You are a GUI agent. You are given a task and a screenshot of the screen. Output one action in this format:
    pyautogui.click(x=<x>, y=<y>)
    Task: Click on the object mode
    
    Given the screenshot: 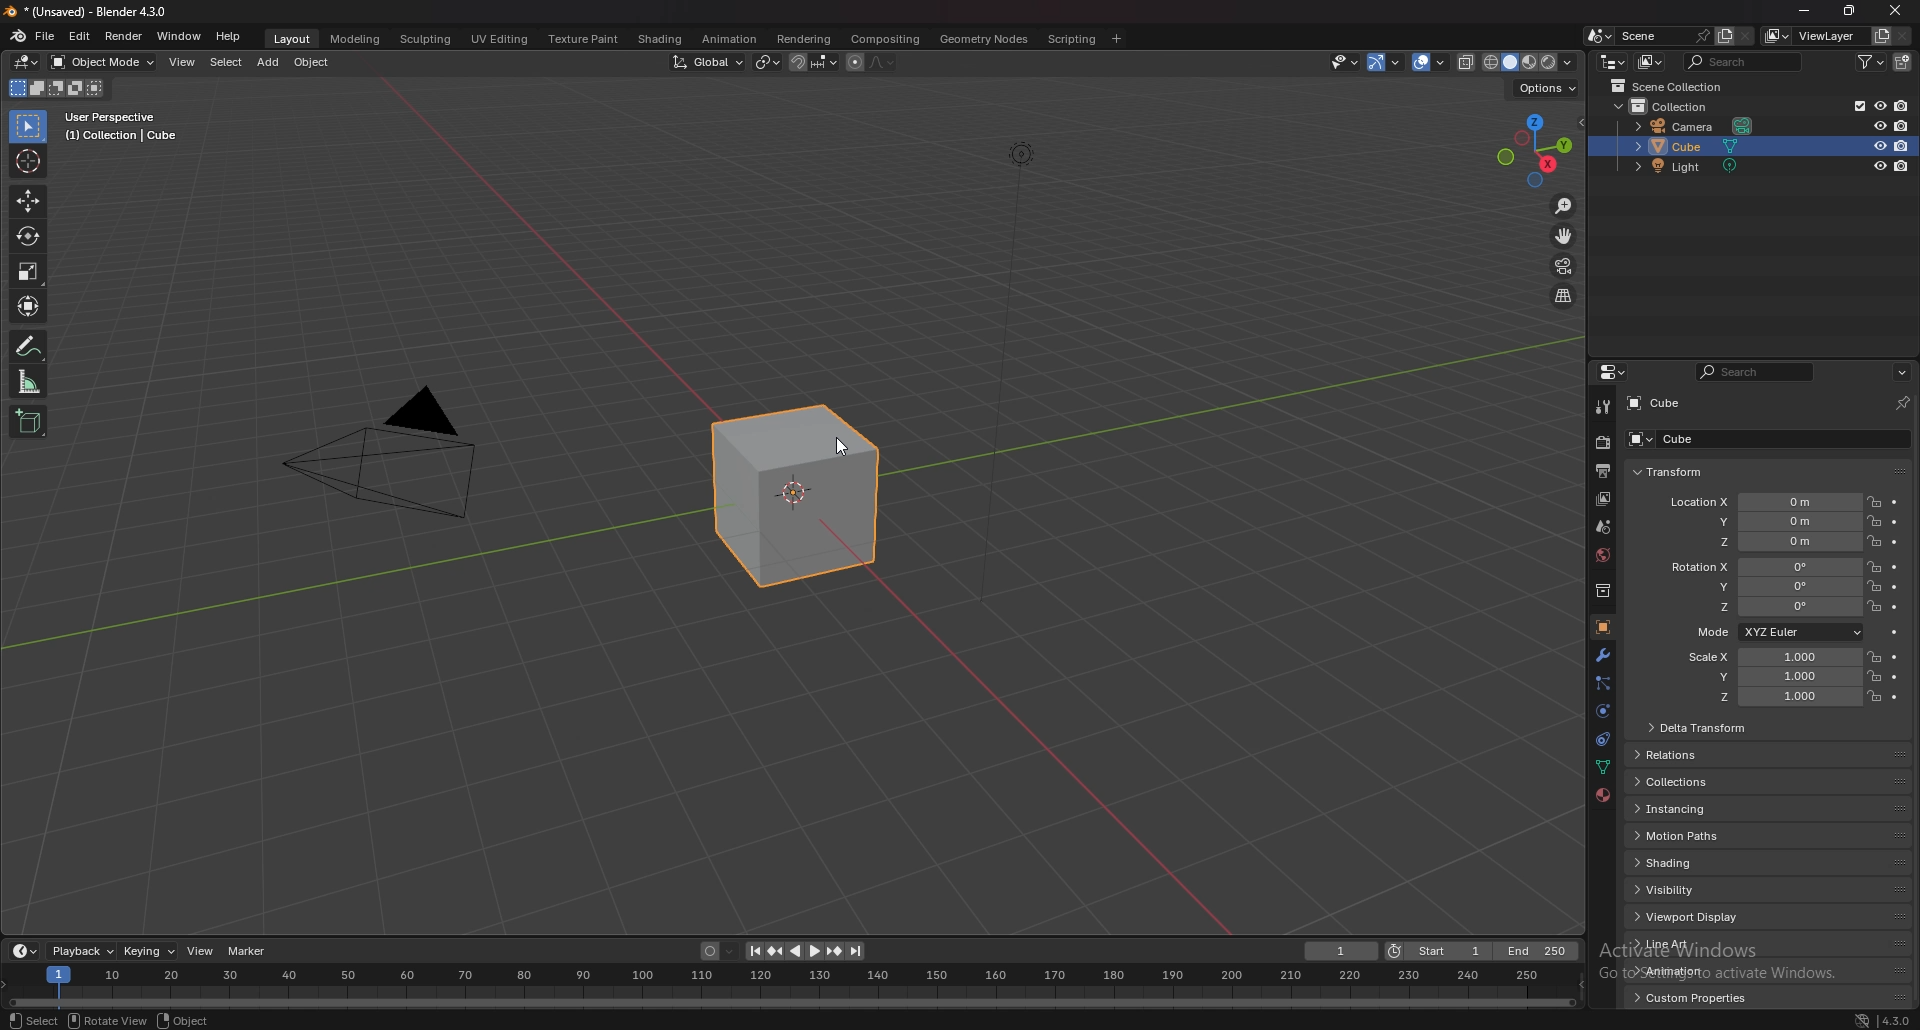 What is the action you would take?
    pyautogui.click(x=103, y=62)
    